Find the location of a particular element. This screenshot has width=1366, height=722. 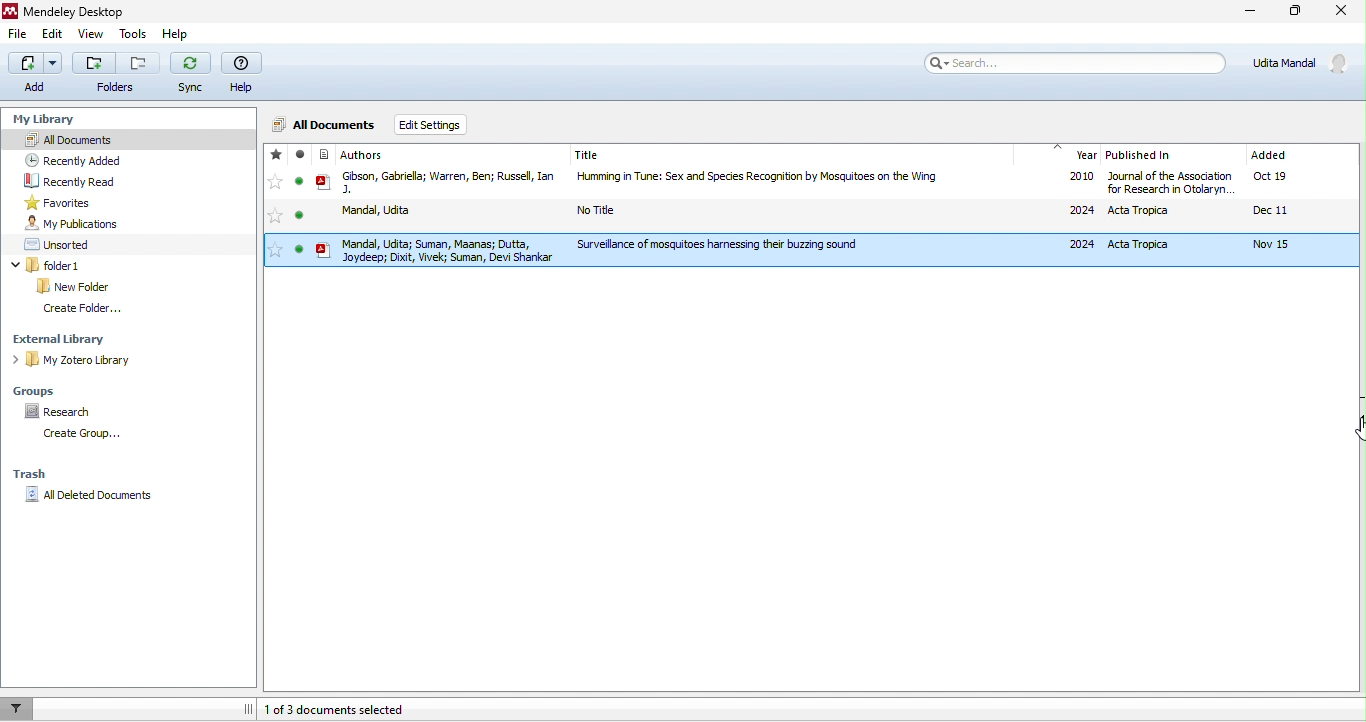

view is located at coordinates (94, 35).